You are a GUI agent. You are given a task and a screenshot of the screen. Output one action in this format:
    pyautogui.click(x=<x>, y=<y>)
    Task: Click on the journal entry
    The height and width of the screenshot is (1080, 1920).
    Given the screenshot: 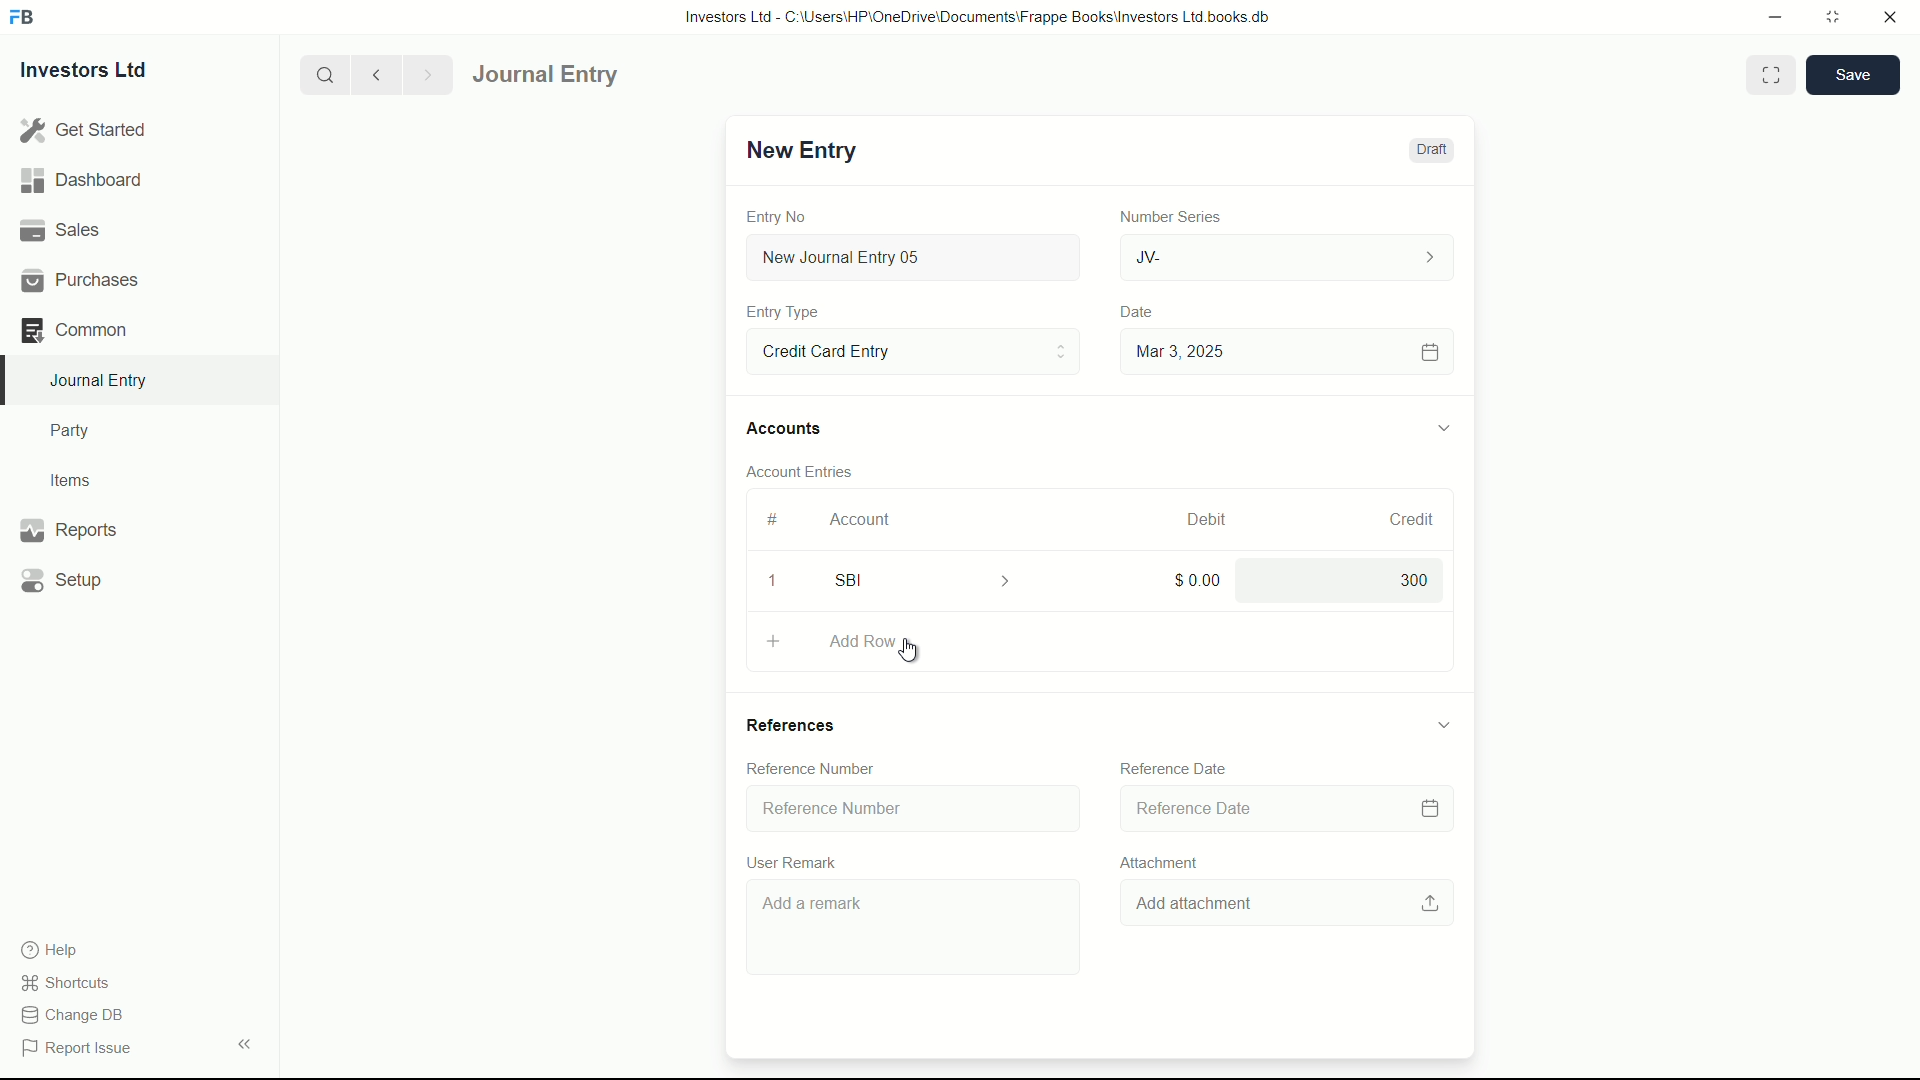 What is the action you would take?
    pyautogui.click(x=603, y=75)
    